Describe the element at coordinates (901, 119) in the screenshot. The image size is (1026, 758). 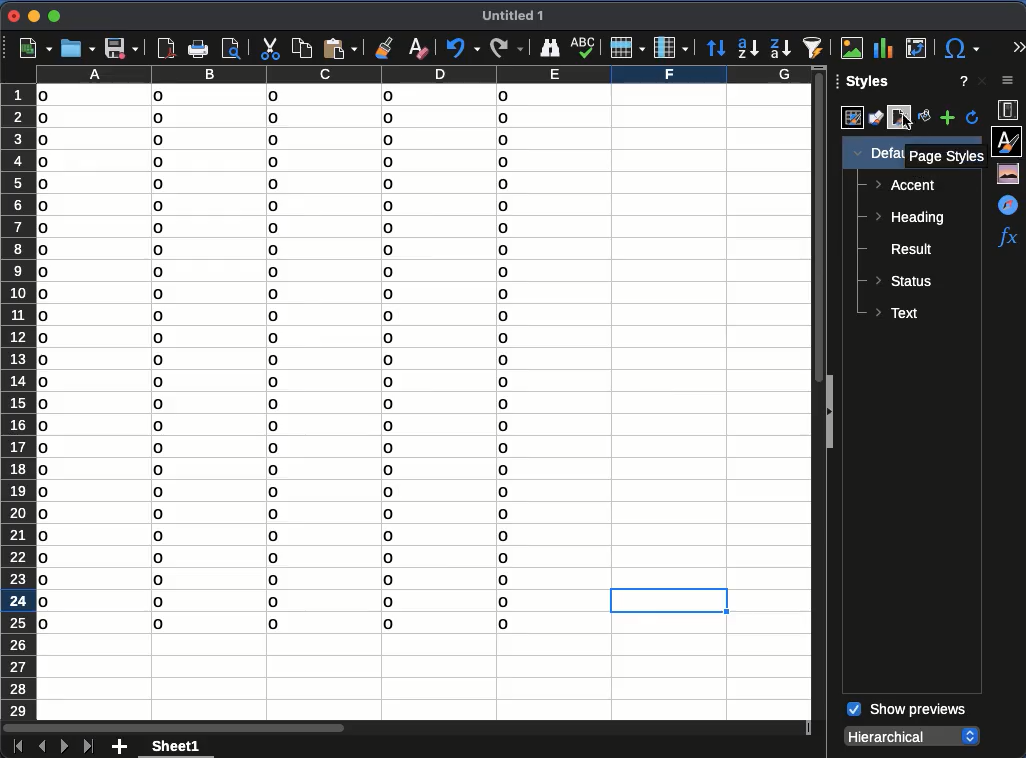
I see `page style` at that location.